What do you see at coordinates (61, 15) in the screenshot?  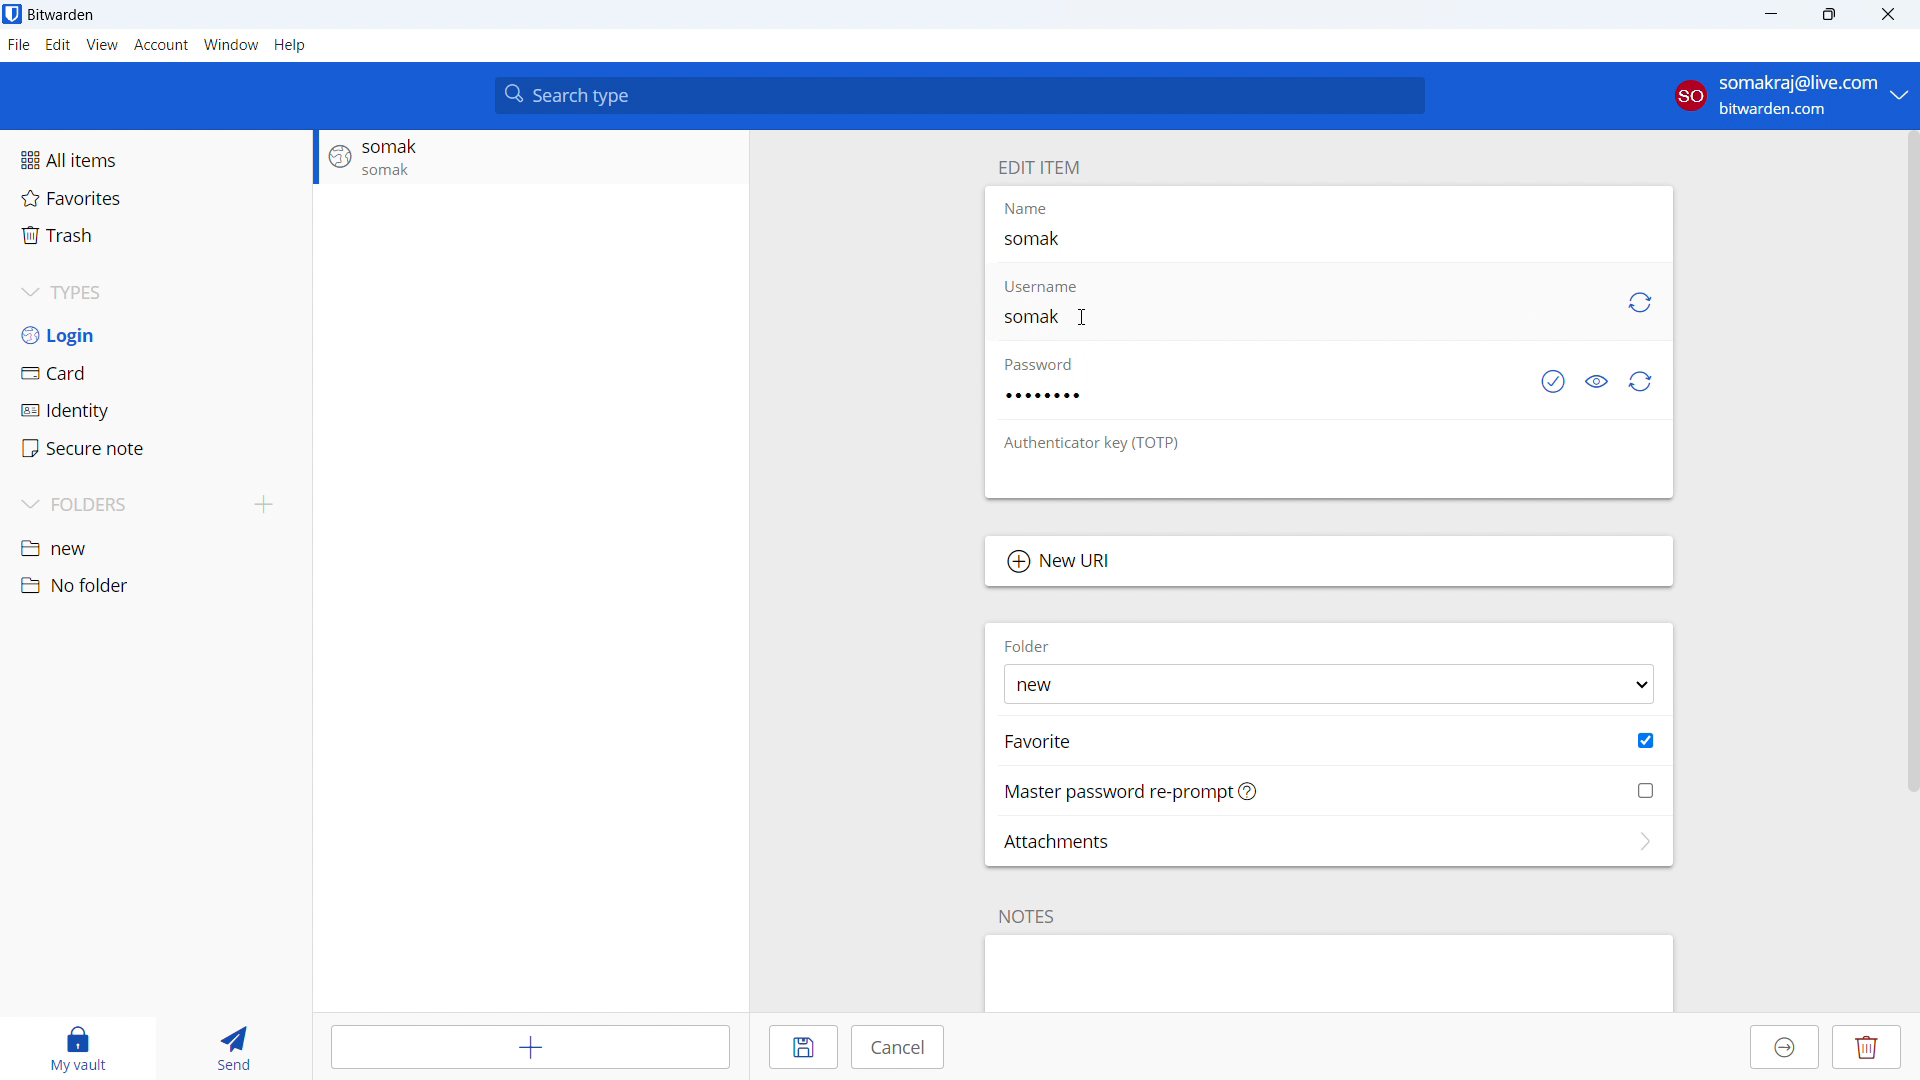 I see `title` at bounding box center [61, 15].